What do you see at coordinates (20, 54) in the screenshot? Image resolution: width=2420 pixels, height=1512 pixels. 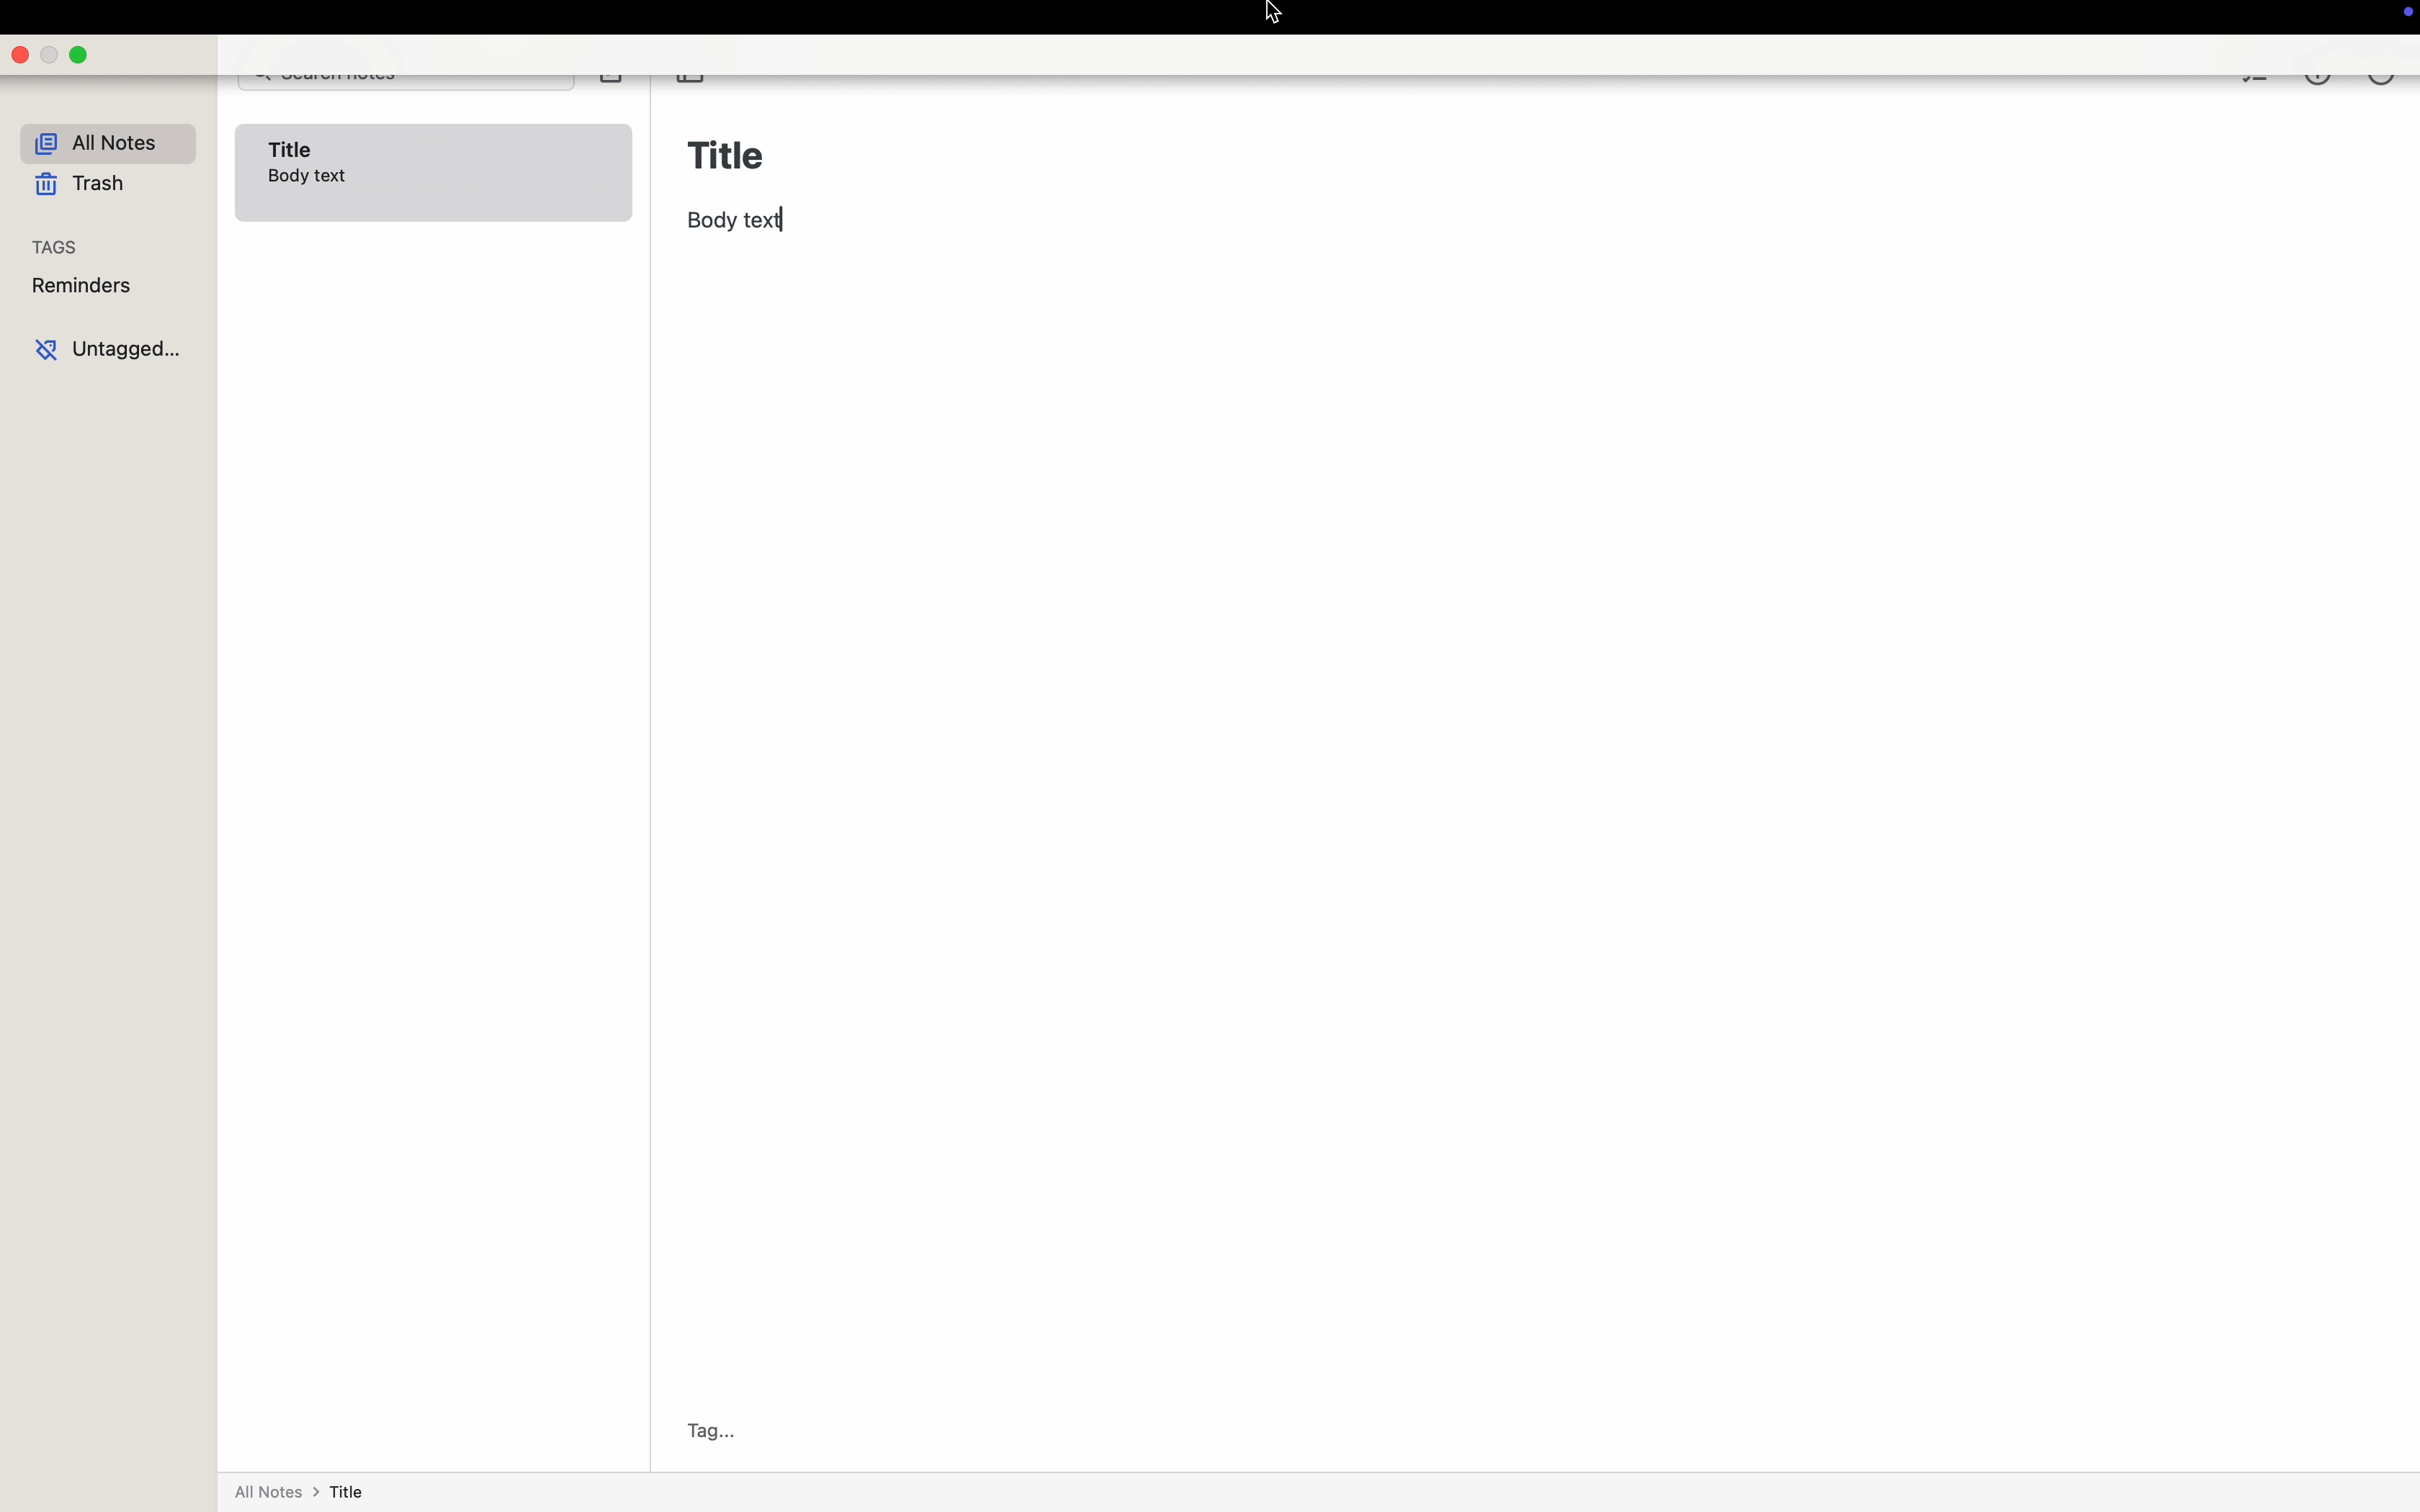 I see `close app` at bounding box center [20, 54].